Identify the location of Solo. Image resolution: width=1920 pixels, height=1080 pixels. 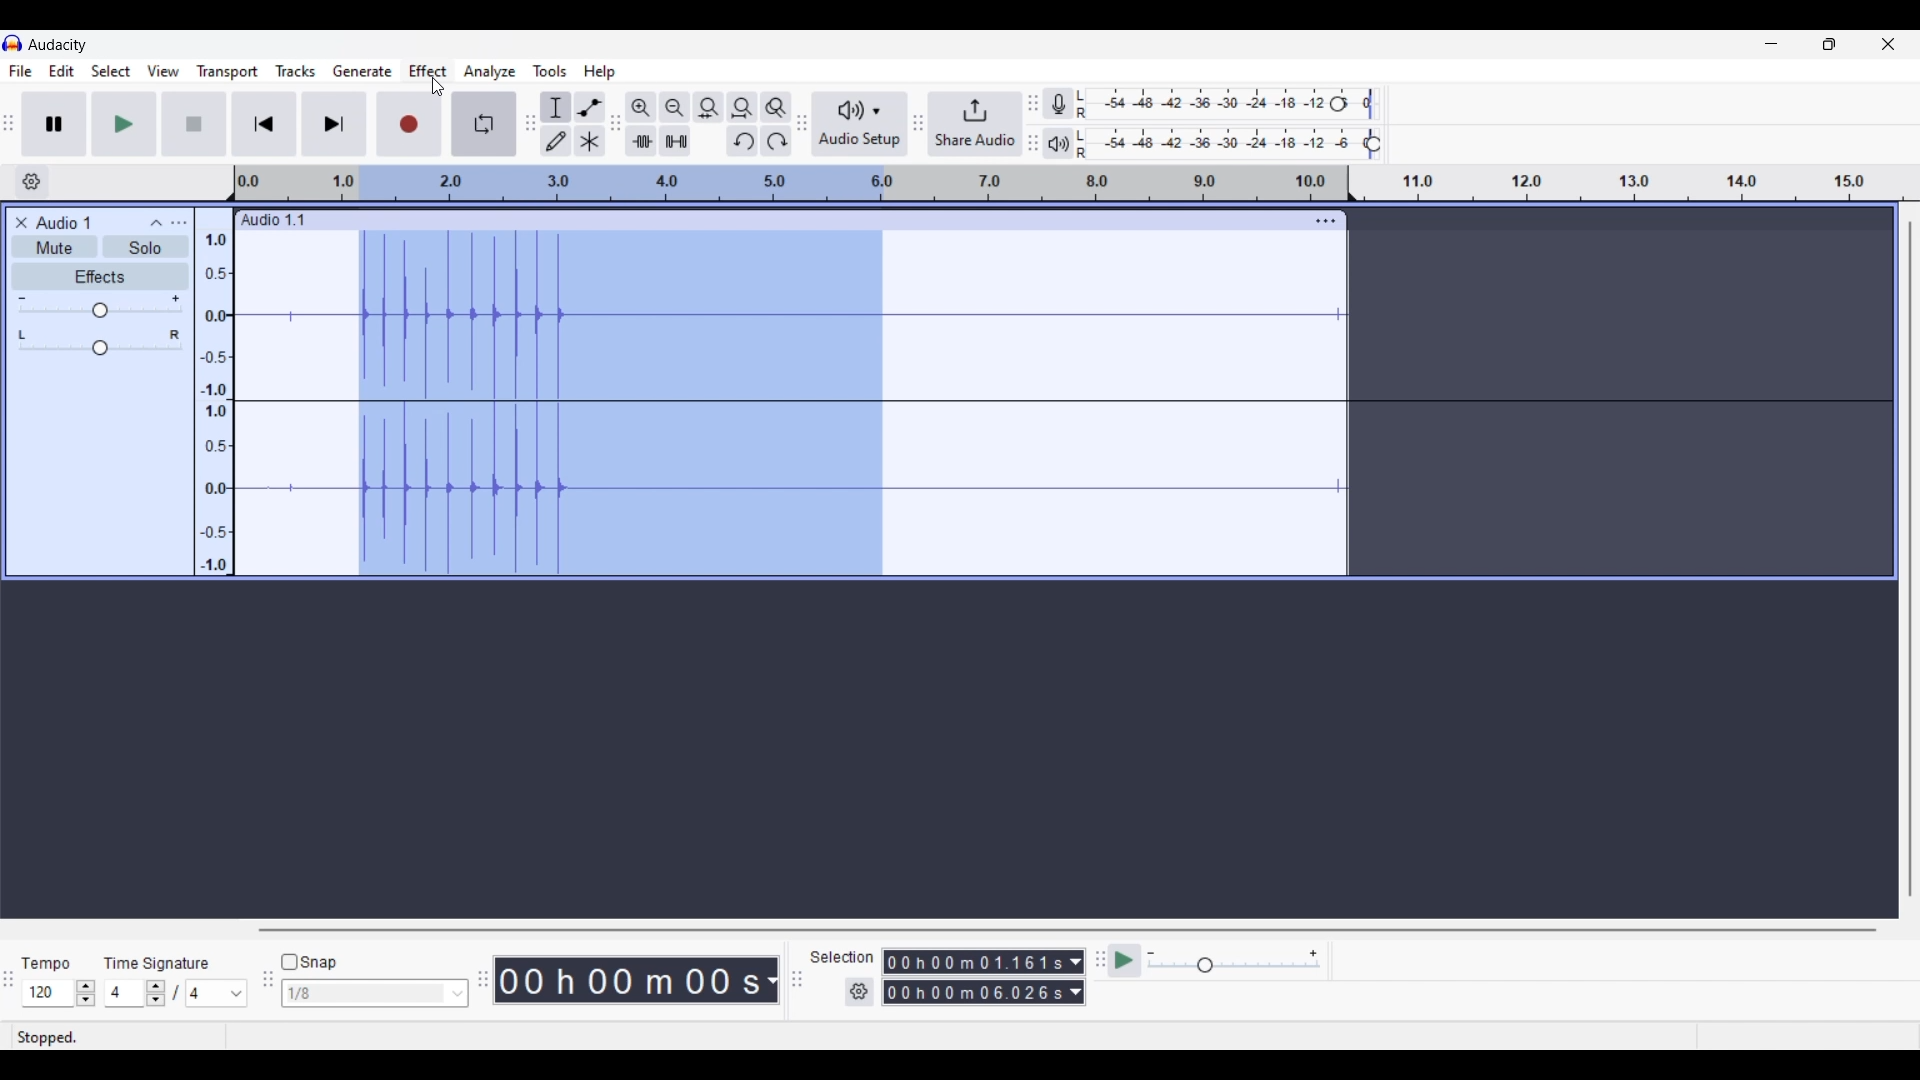
(145, 246).